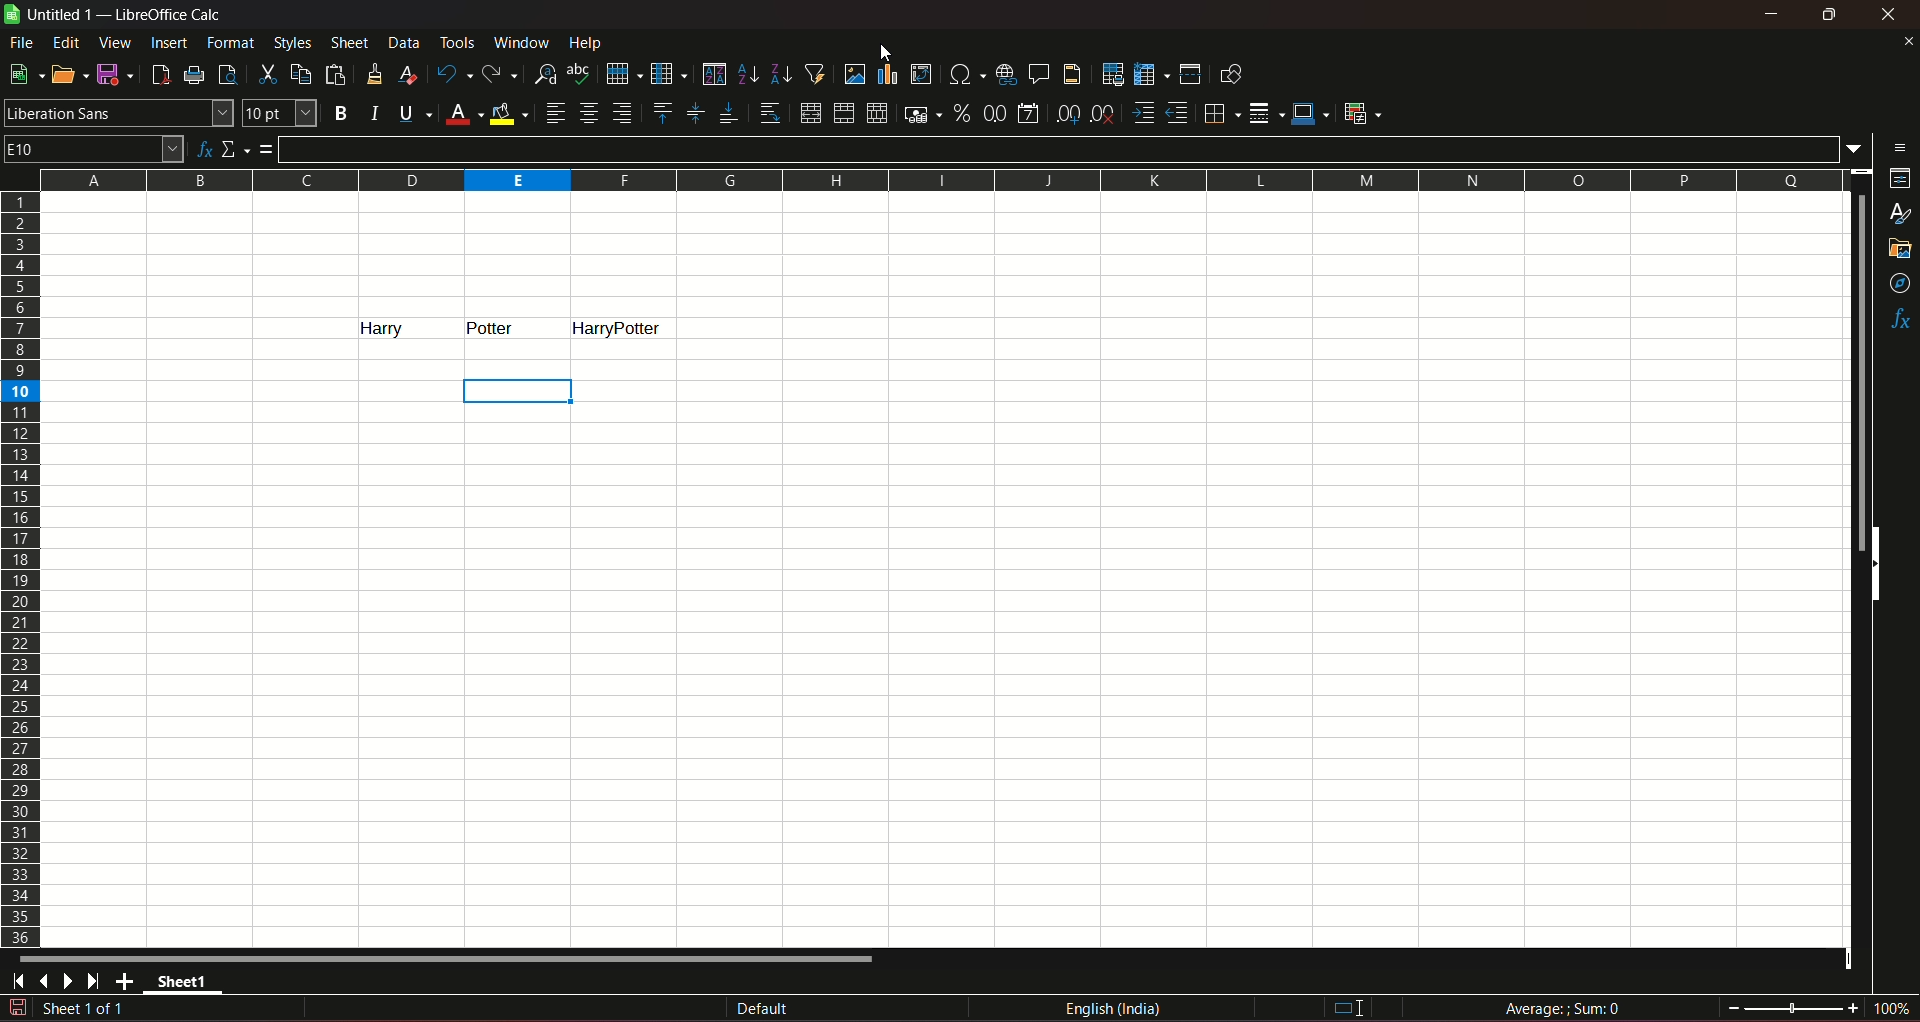 This screenshot has width=1920, height=1022. Describe the element at coordinates (371, 328) in the screenshot. I see `text` at that location.